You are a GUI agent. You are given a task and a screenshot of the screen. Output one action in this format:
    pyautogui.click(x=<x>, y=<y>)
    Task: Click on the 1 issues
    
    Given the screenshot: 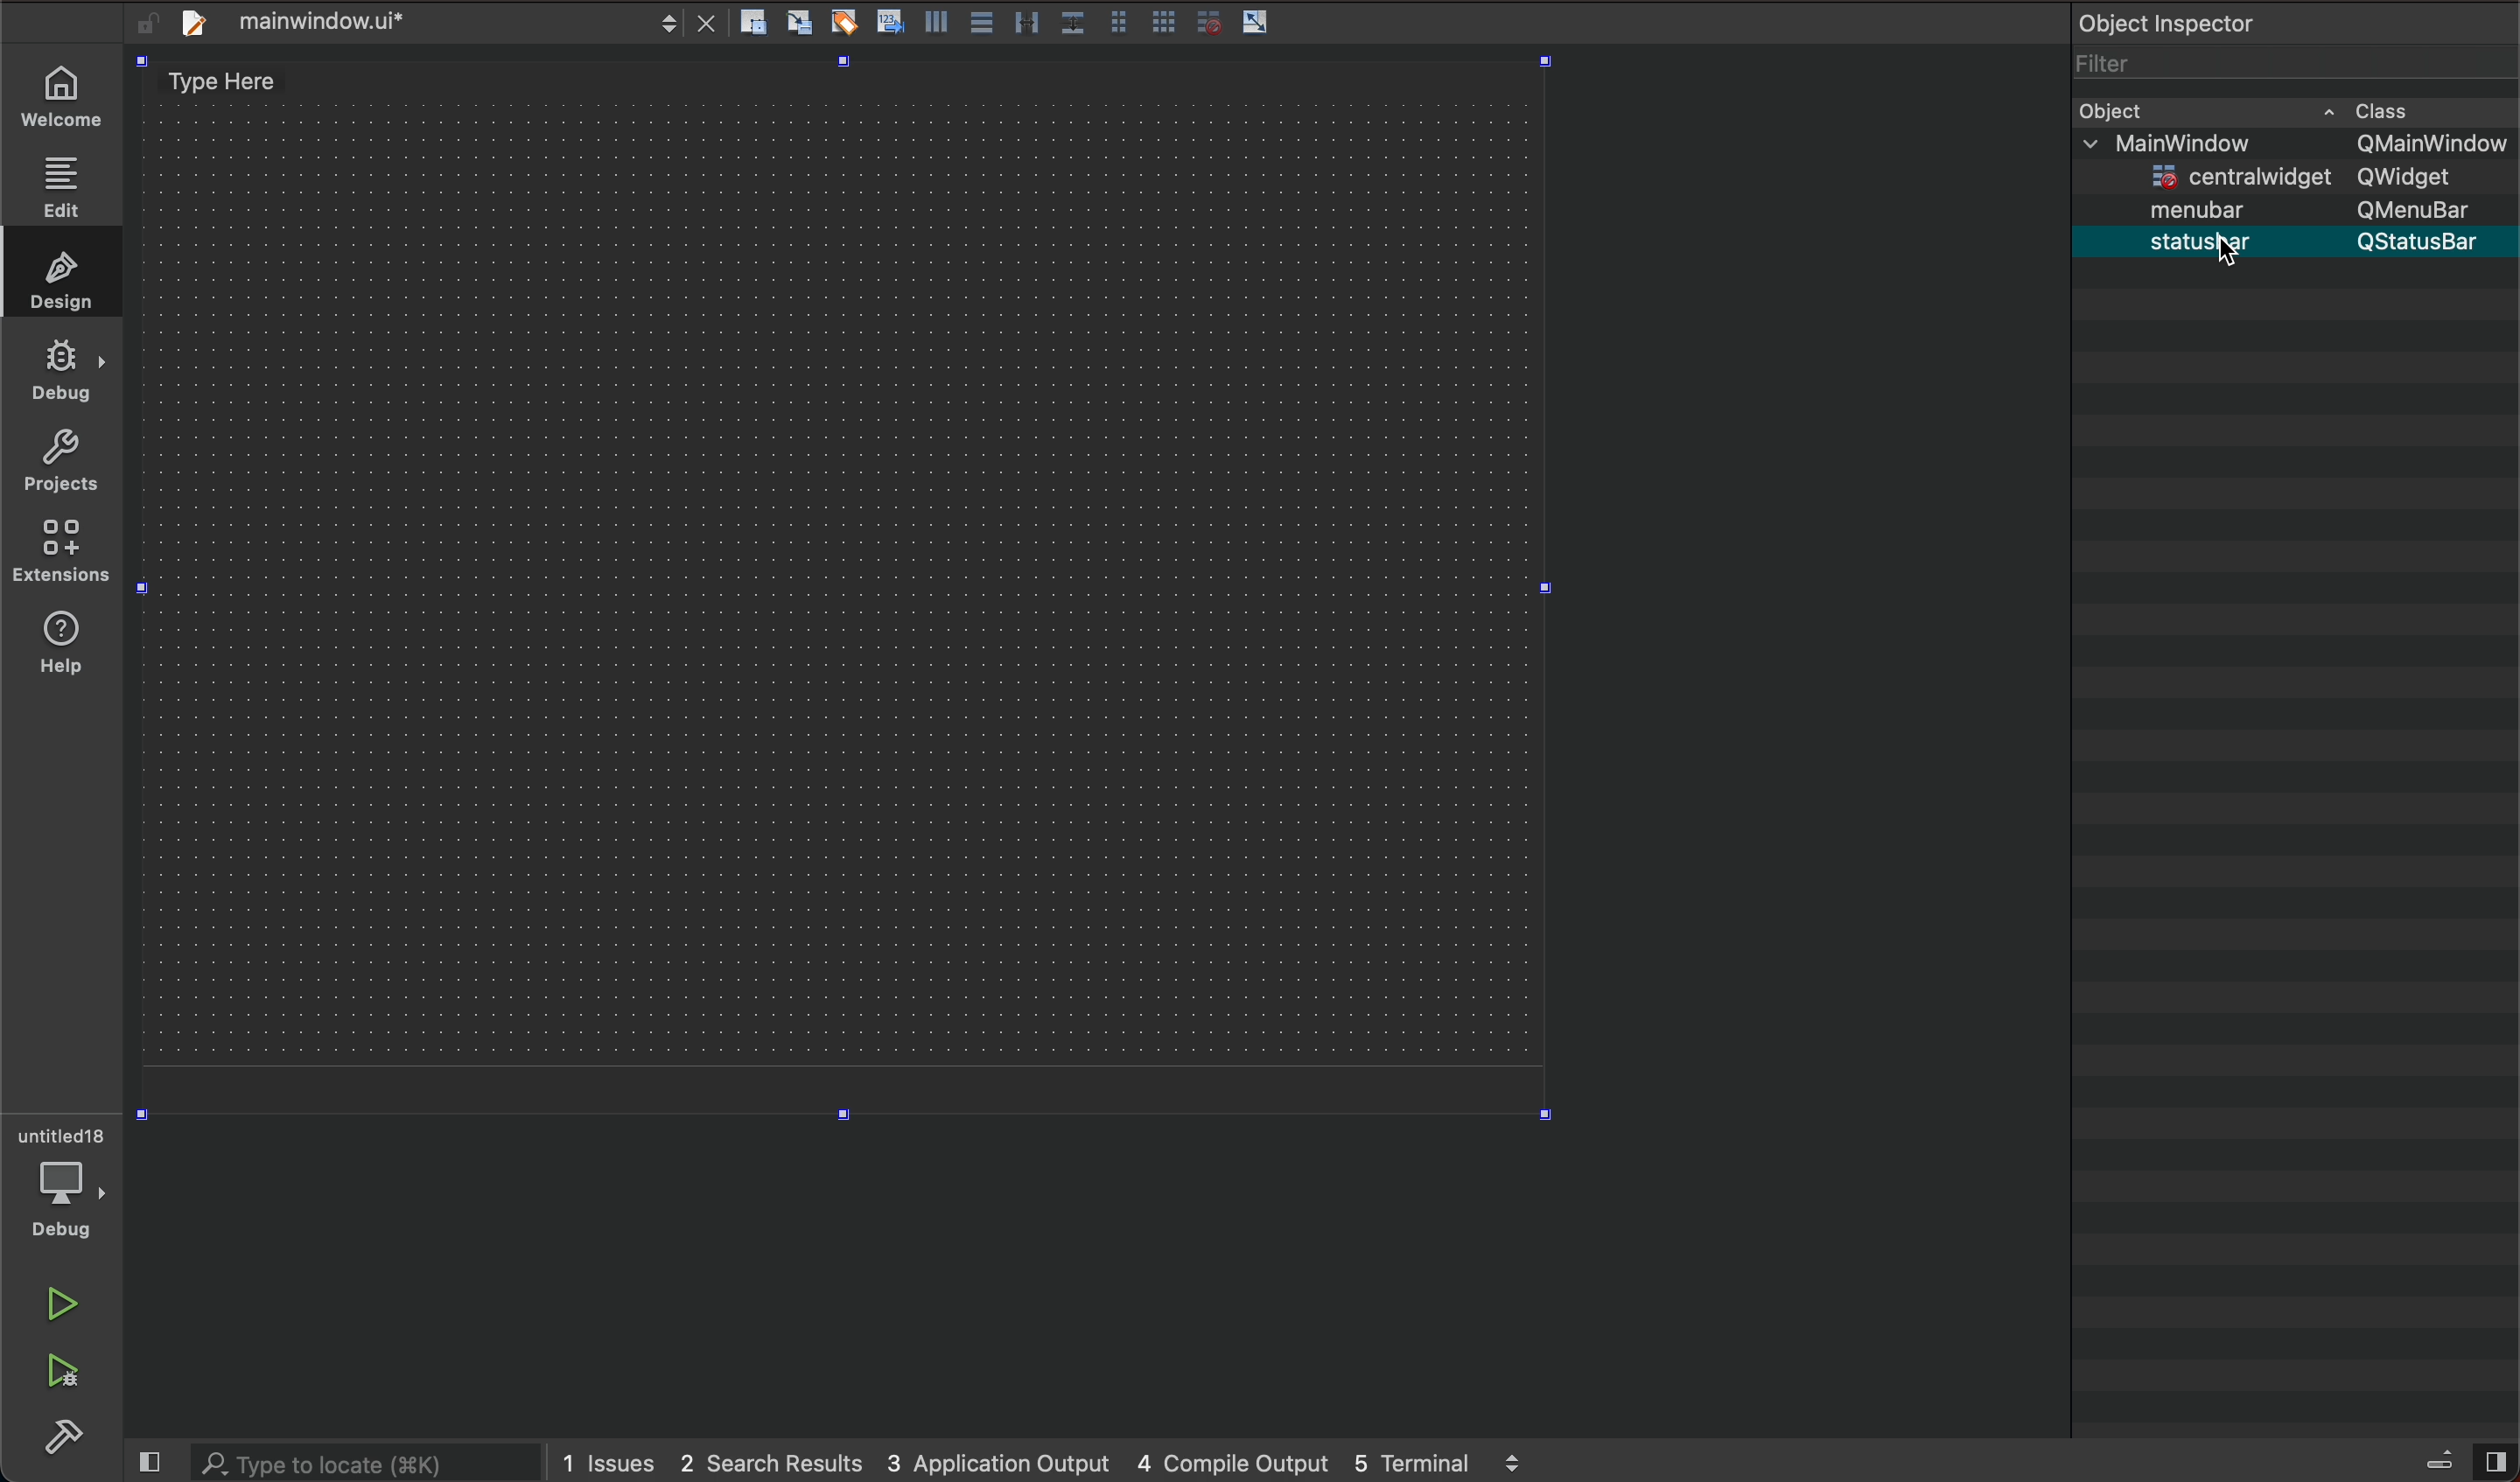 What is the action you would take?
    pyautogui.click(x=611, y=1458)
    